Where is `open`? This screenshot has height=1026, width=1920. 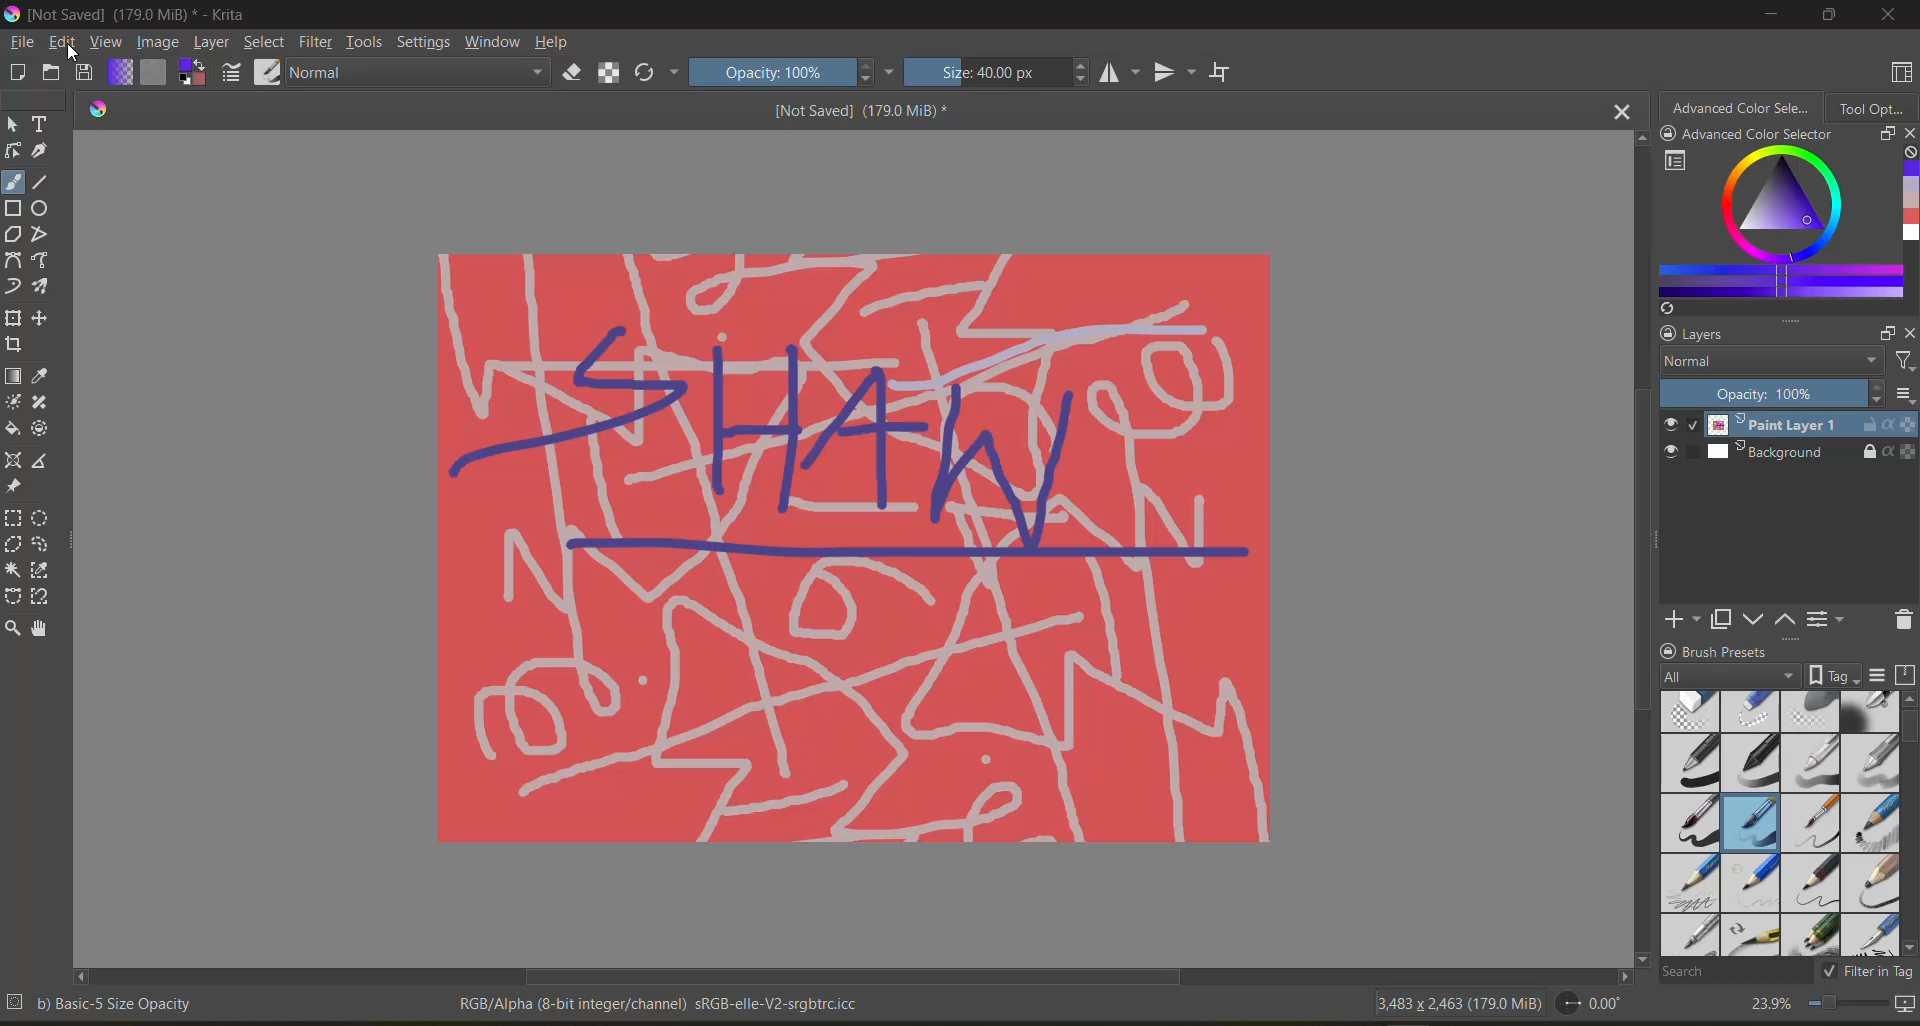
open is located at coordinates (51, 71).